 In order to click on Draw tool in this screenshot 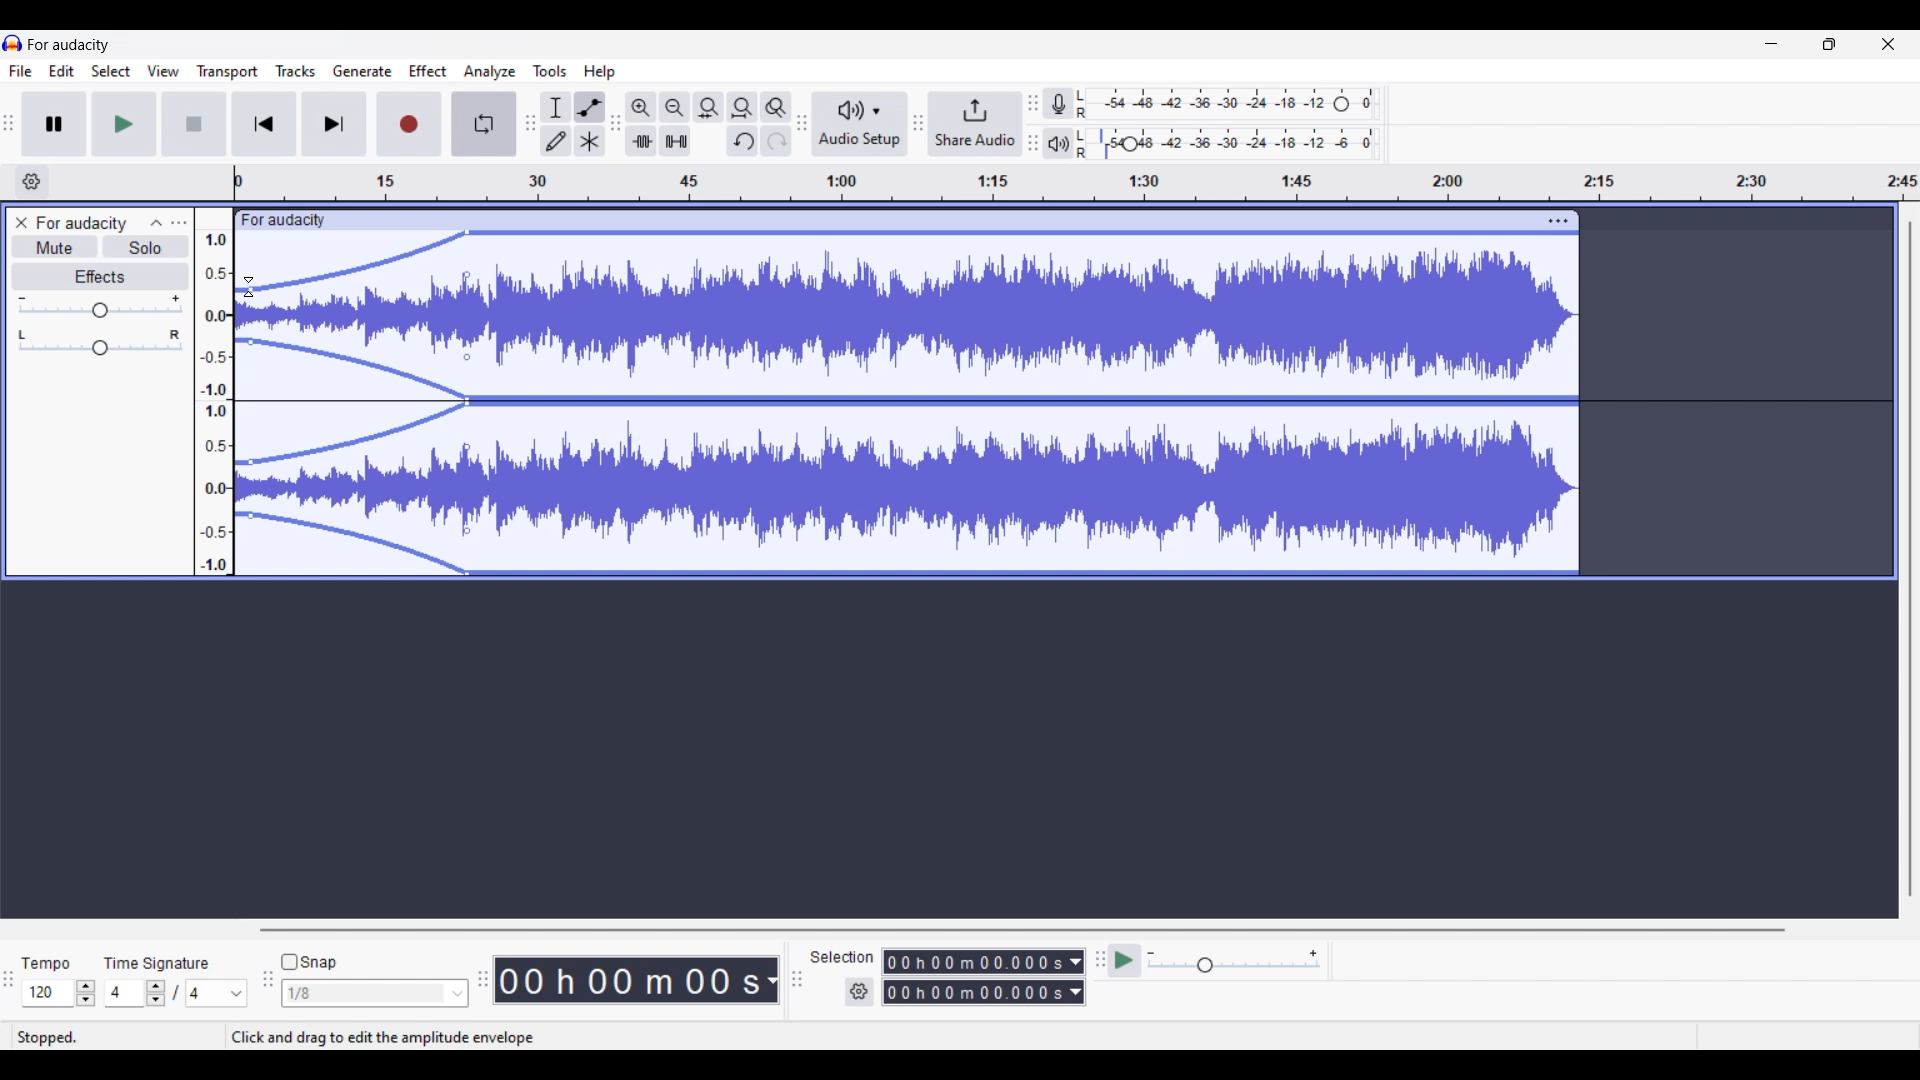, I will do `click(556, 140)`.